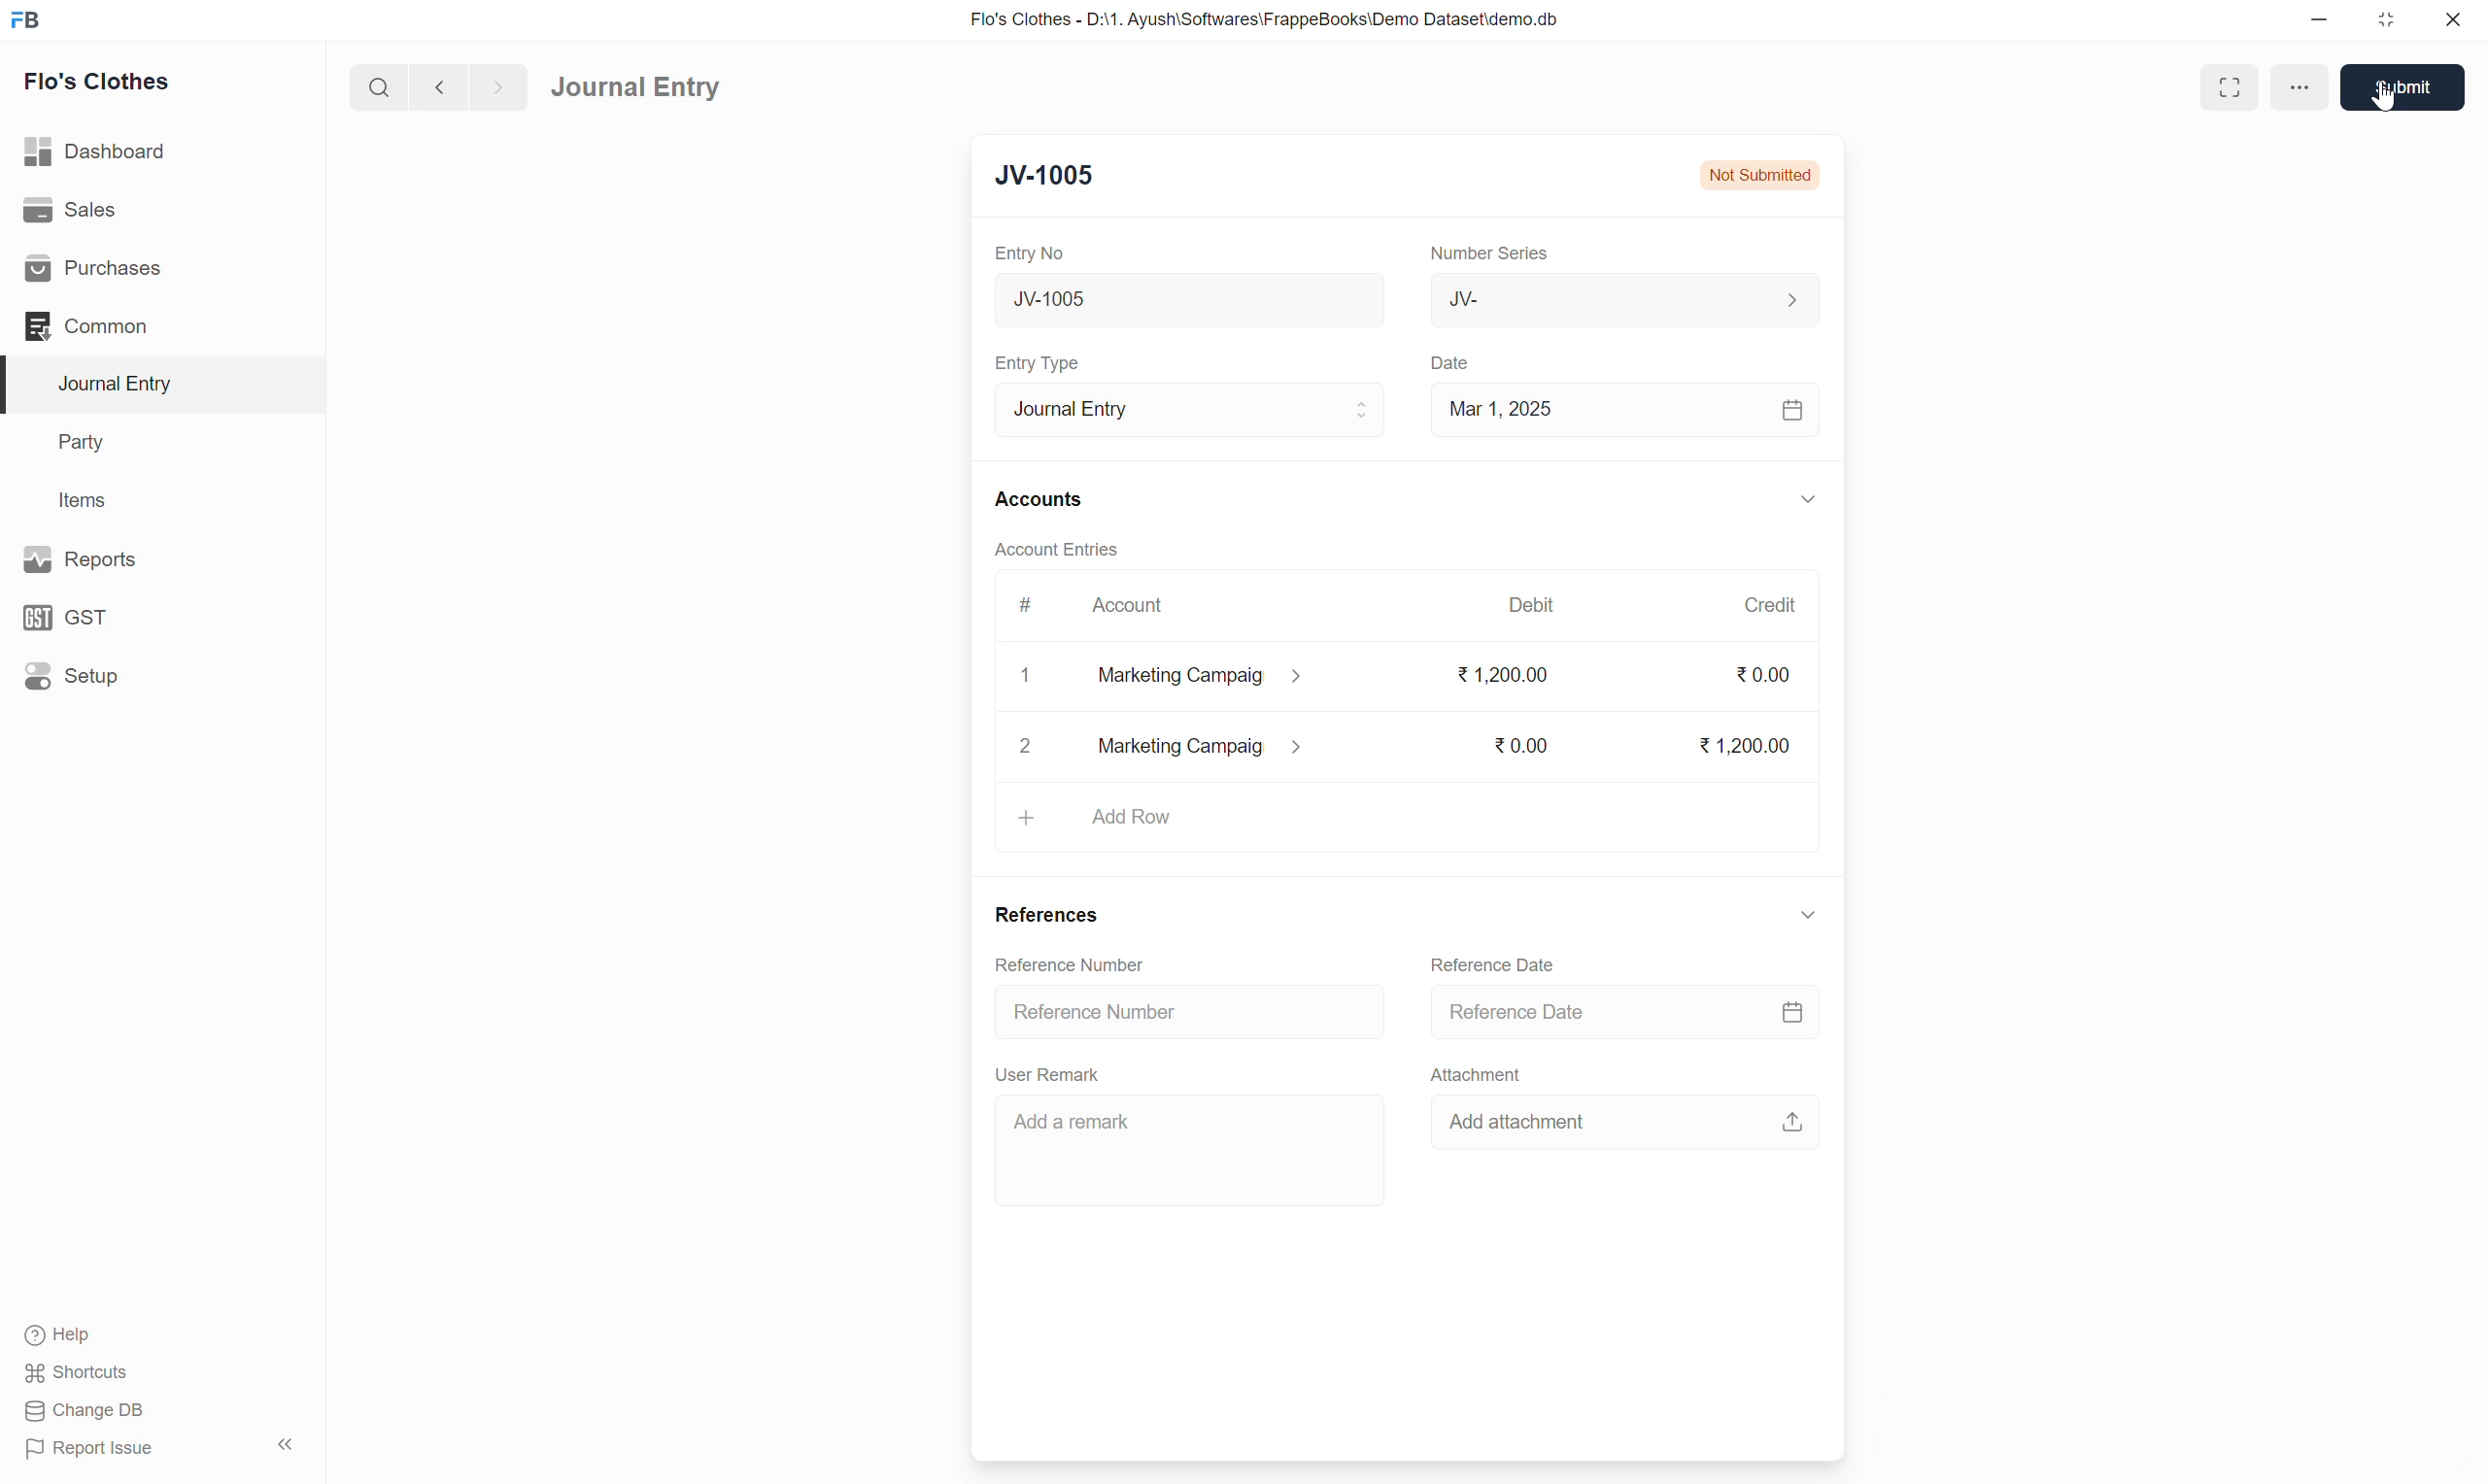 This screenshot has height=1484, width=2487. What do you see at coordinates (2411, 88) in the screenshot?
I see `submit` at bounding box center [2411, 88].